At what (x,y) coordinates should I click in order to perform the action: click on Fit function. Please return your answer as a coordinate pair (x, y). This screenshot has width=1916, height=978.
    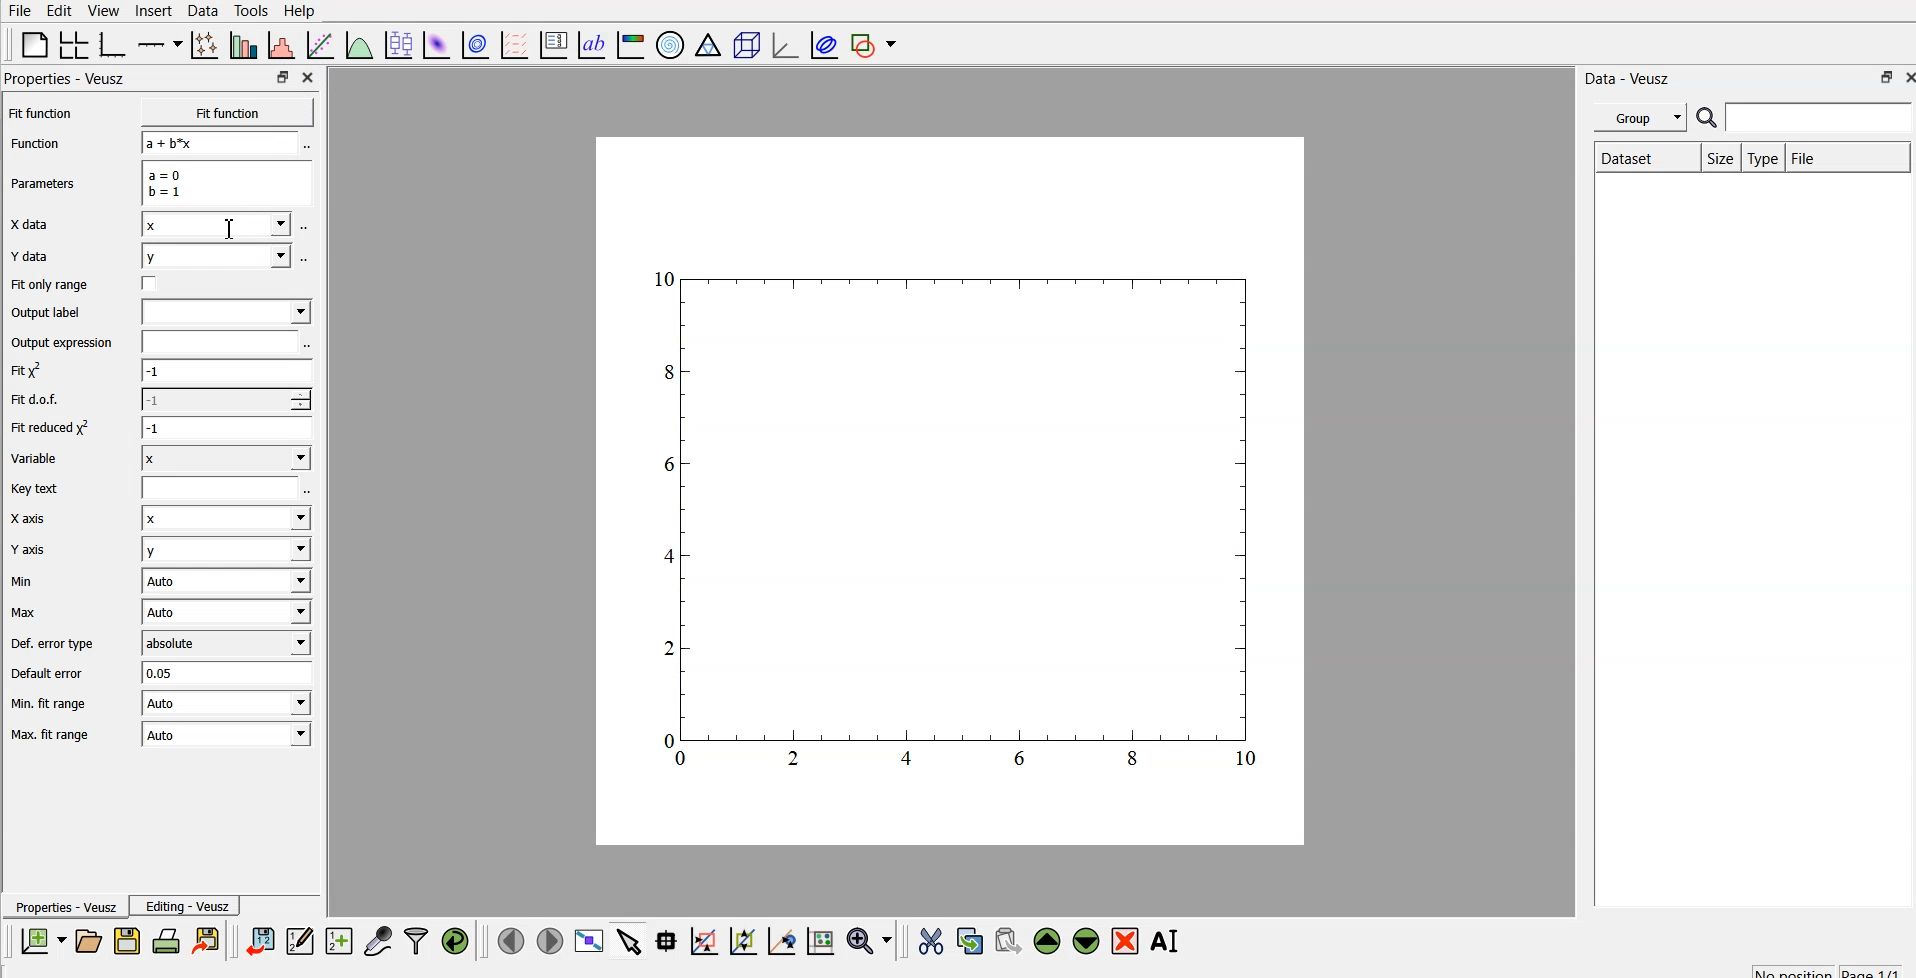
    Looking at the image, I should click on (56, 114).